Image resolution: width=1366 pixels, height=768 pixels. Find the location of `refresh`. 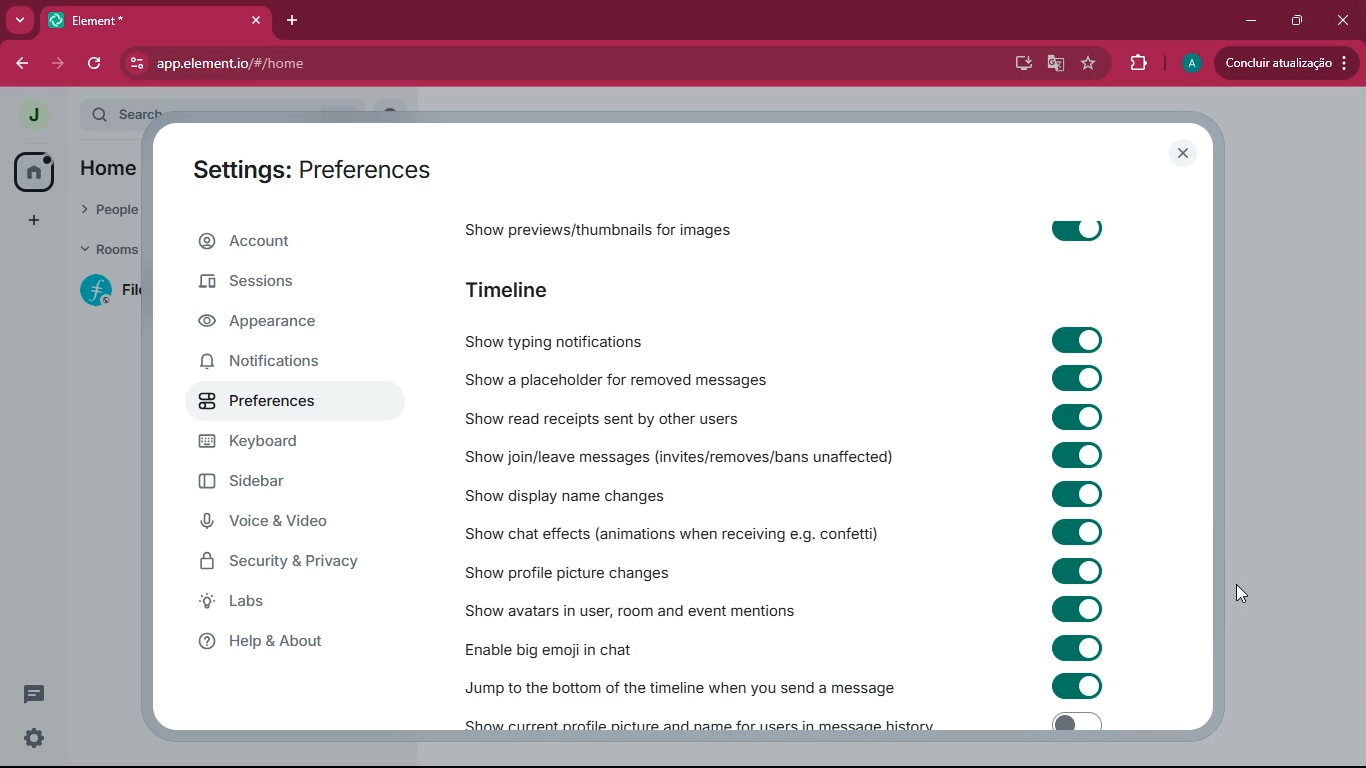

refresh is located at coordinates (92, 65).